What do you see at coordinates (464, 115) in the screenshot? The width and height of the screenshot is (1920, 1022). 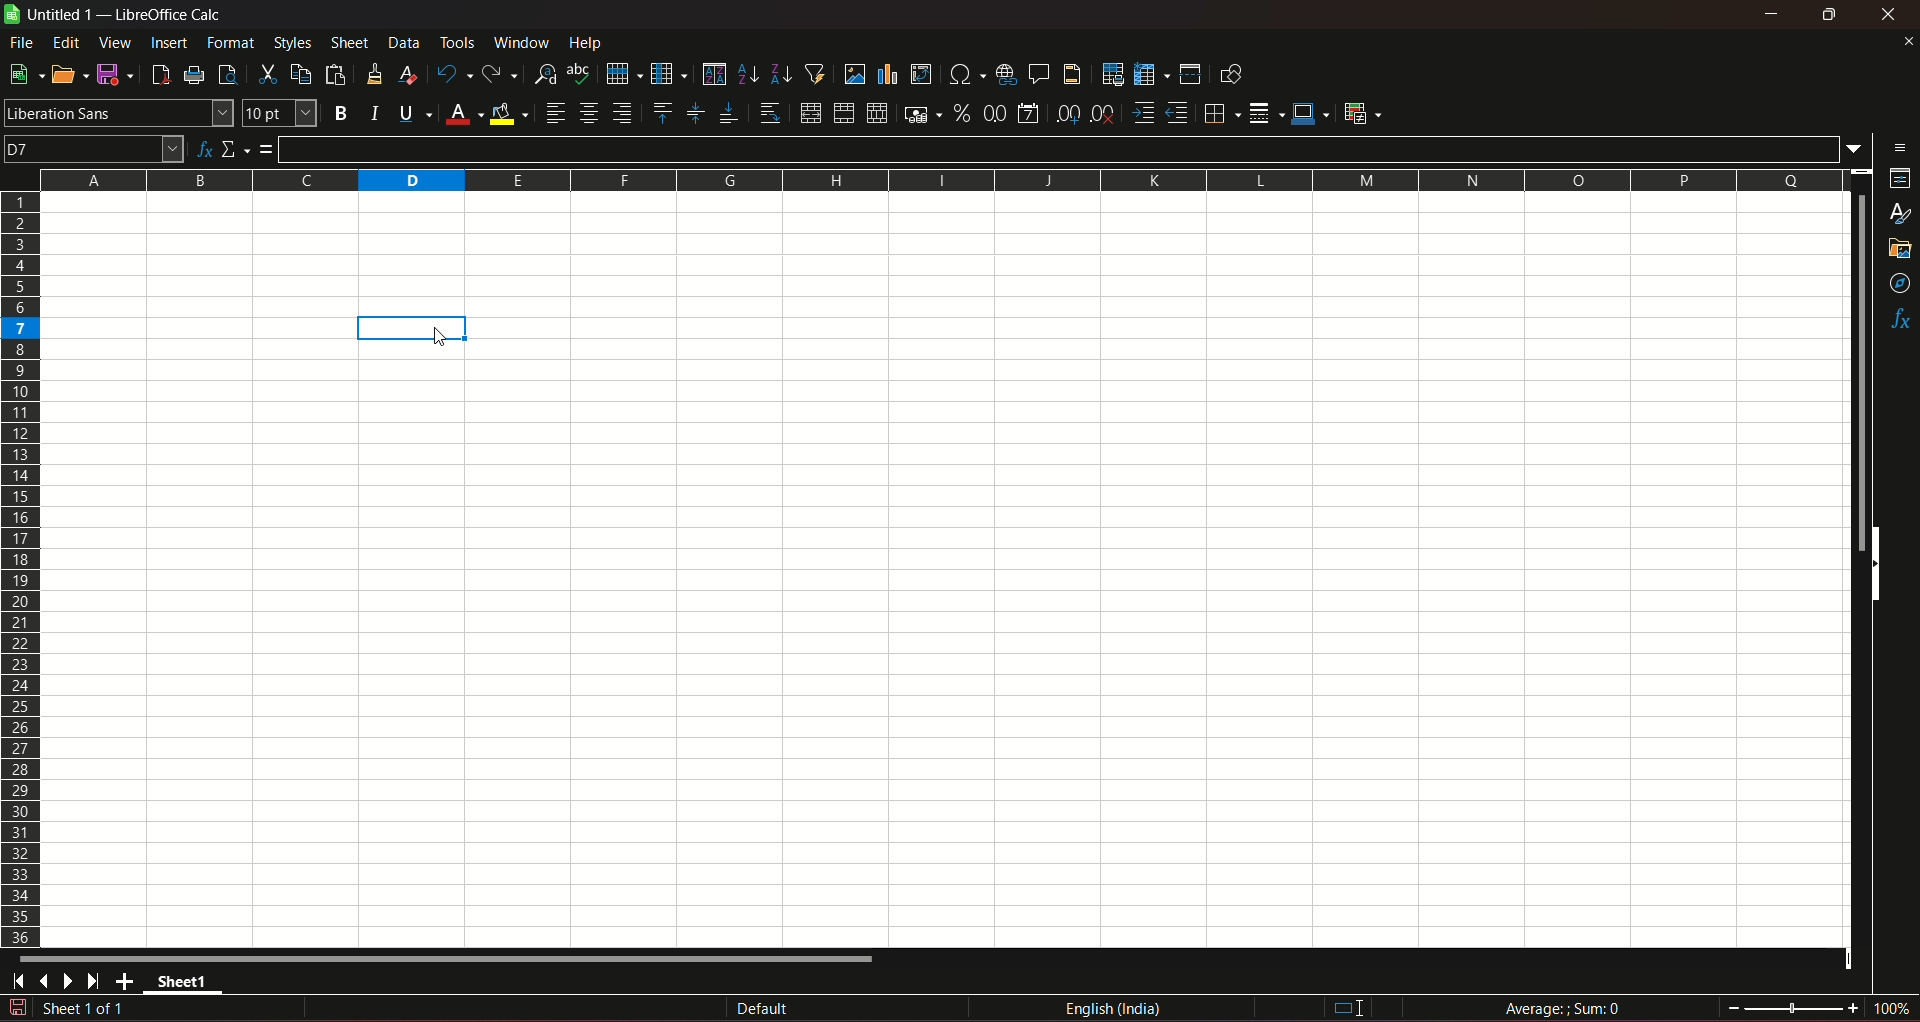 I see `font color` at bounding box center [464, 115].